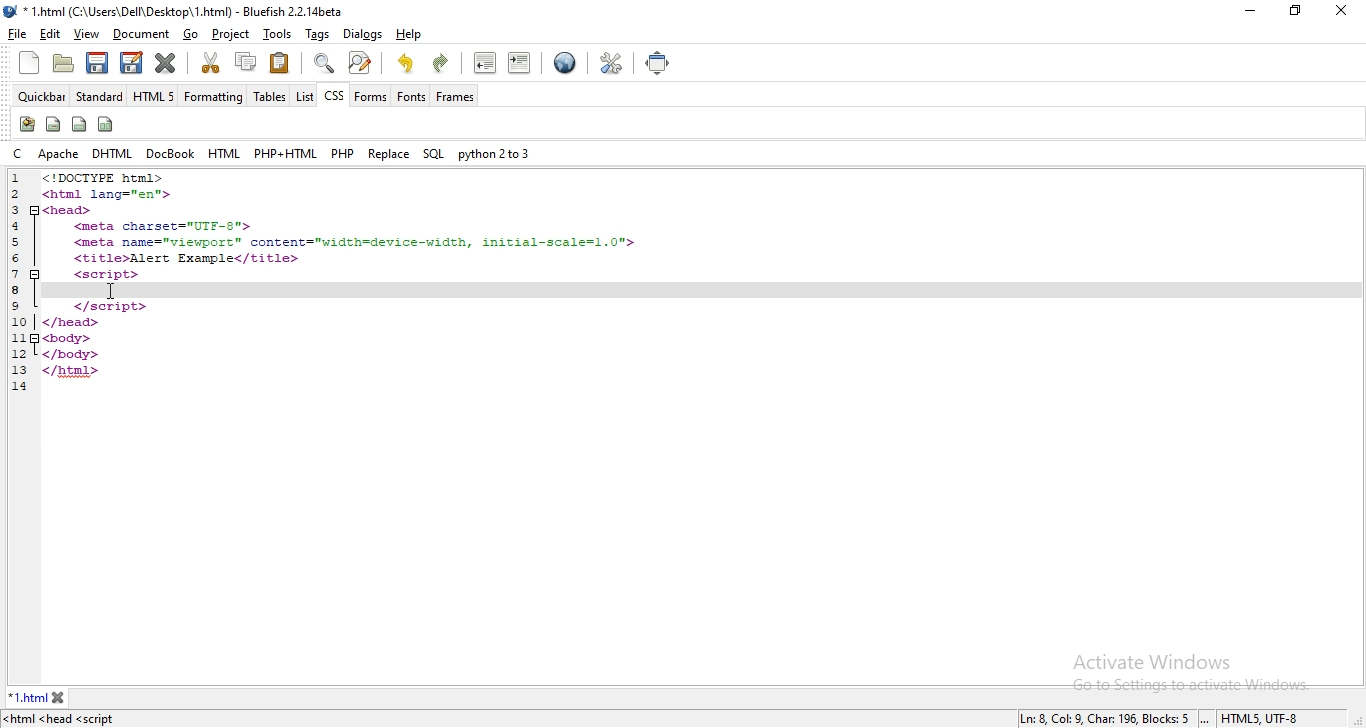 The height and width of the screenshot is (728, 1366). What do you see at coordinates (244, 64) in the screenshot?
I see `copy` at bounding box center [244, 64].